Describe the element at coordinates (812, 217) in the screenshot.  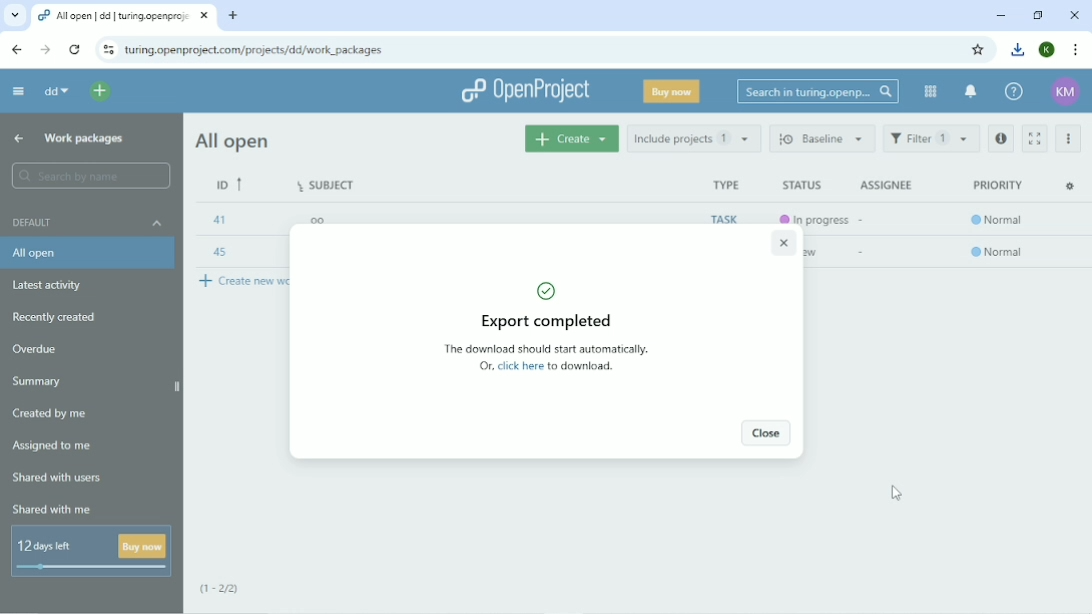
I see `In progress` at that location.